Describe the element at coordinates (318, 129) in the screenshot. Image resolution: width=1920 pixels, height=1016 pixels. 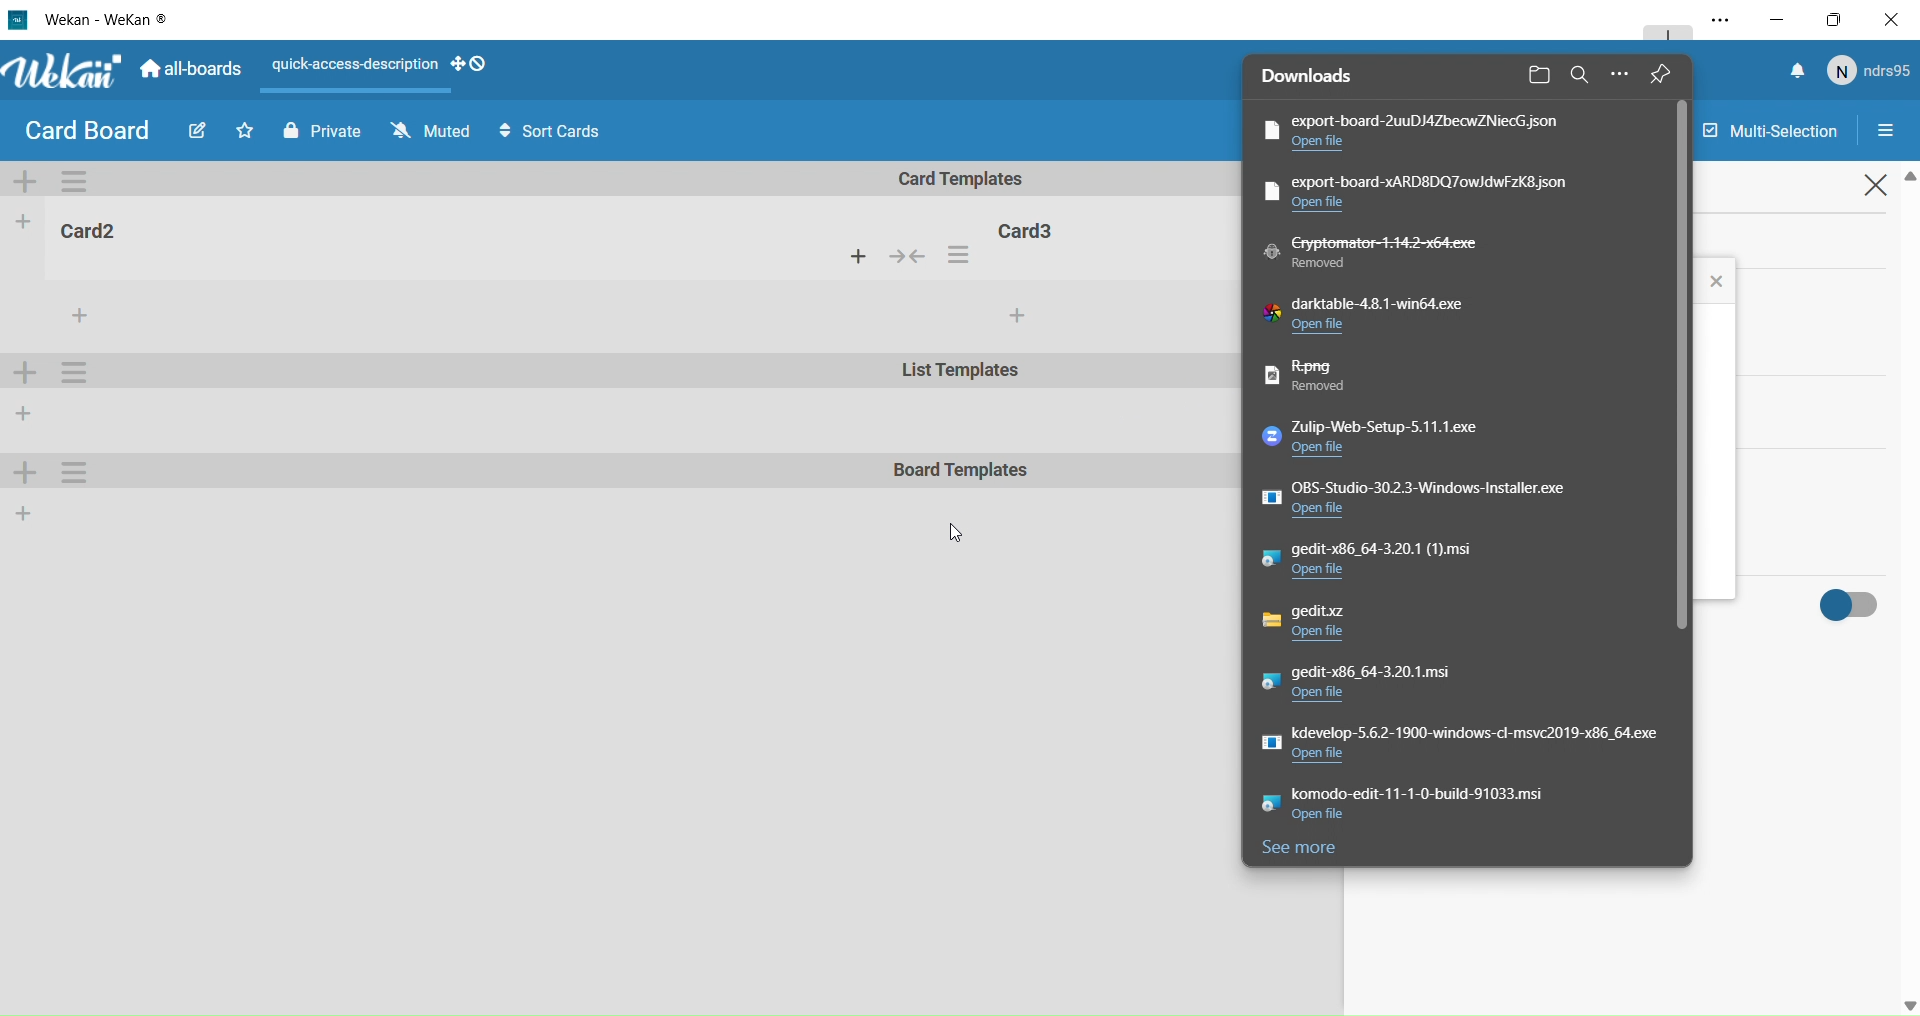
I see `Private` at that location.